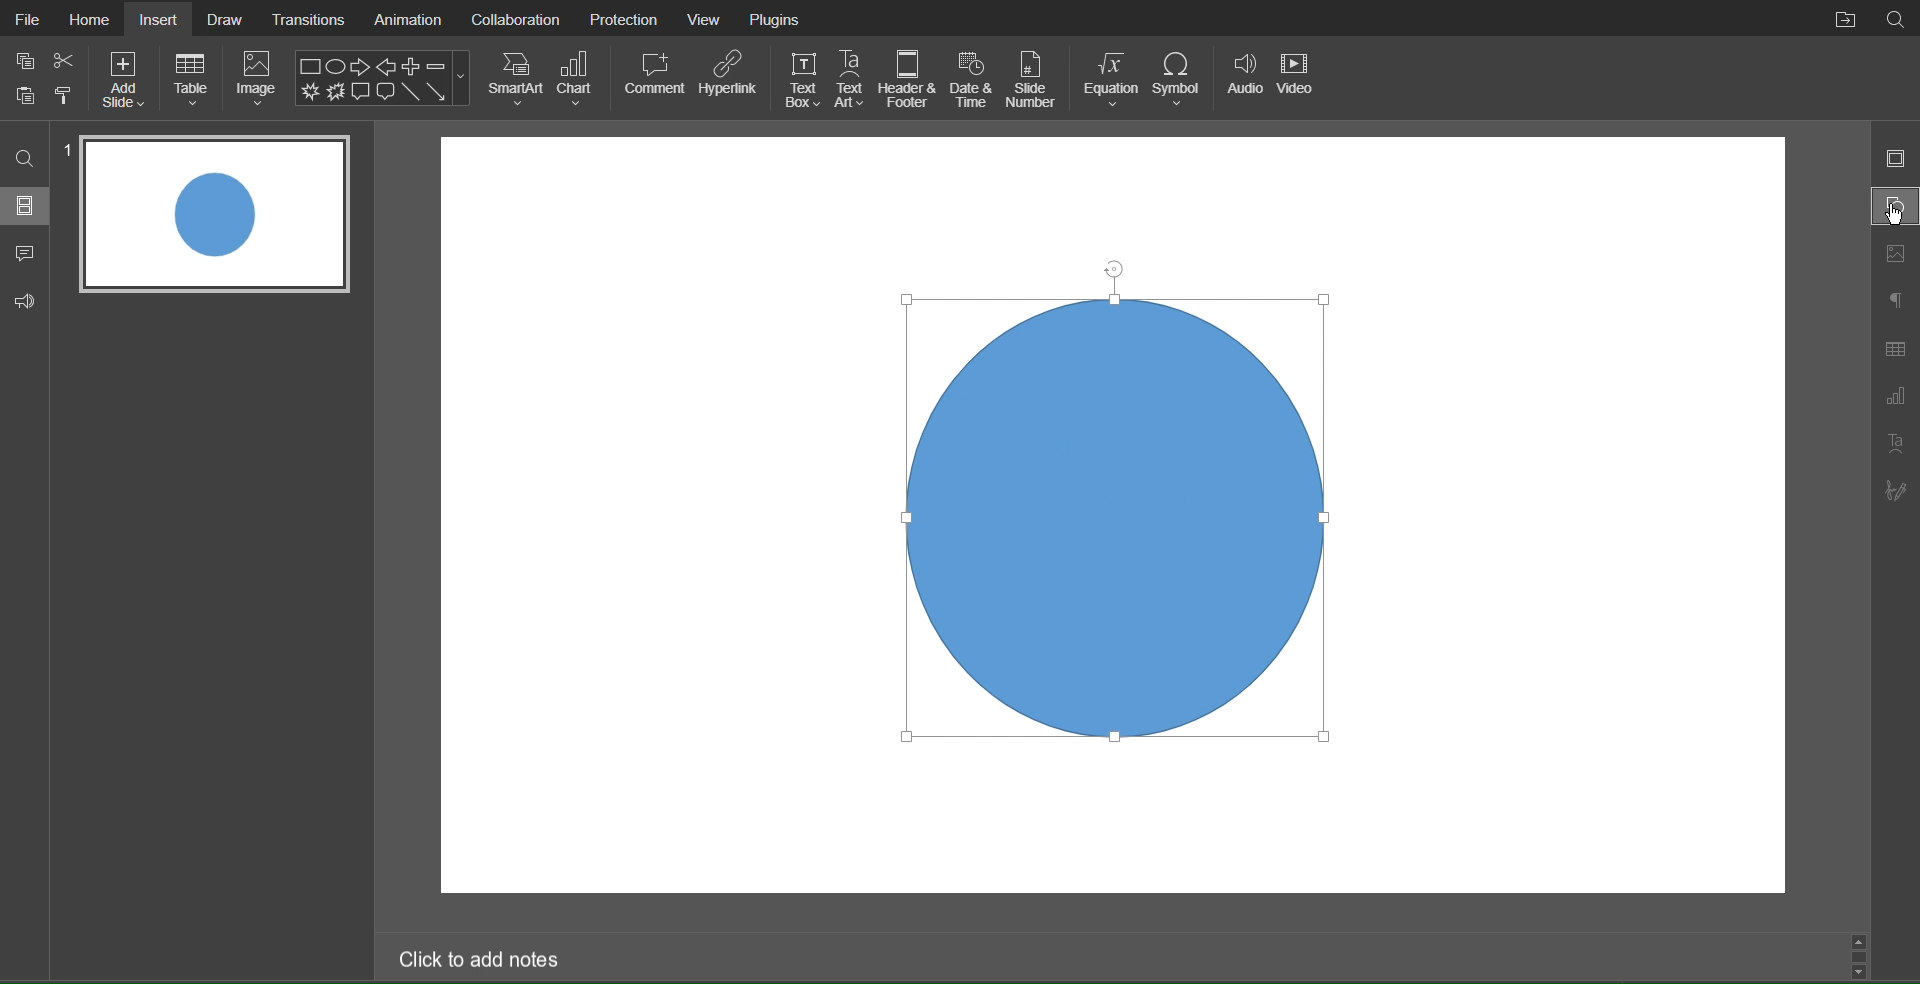  Describe the element at coordinates (1859, 942) in the screenshot. I see `scroll up ` at that location.